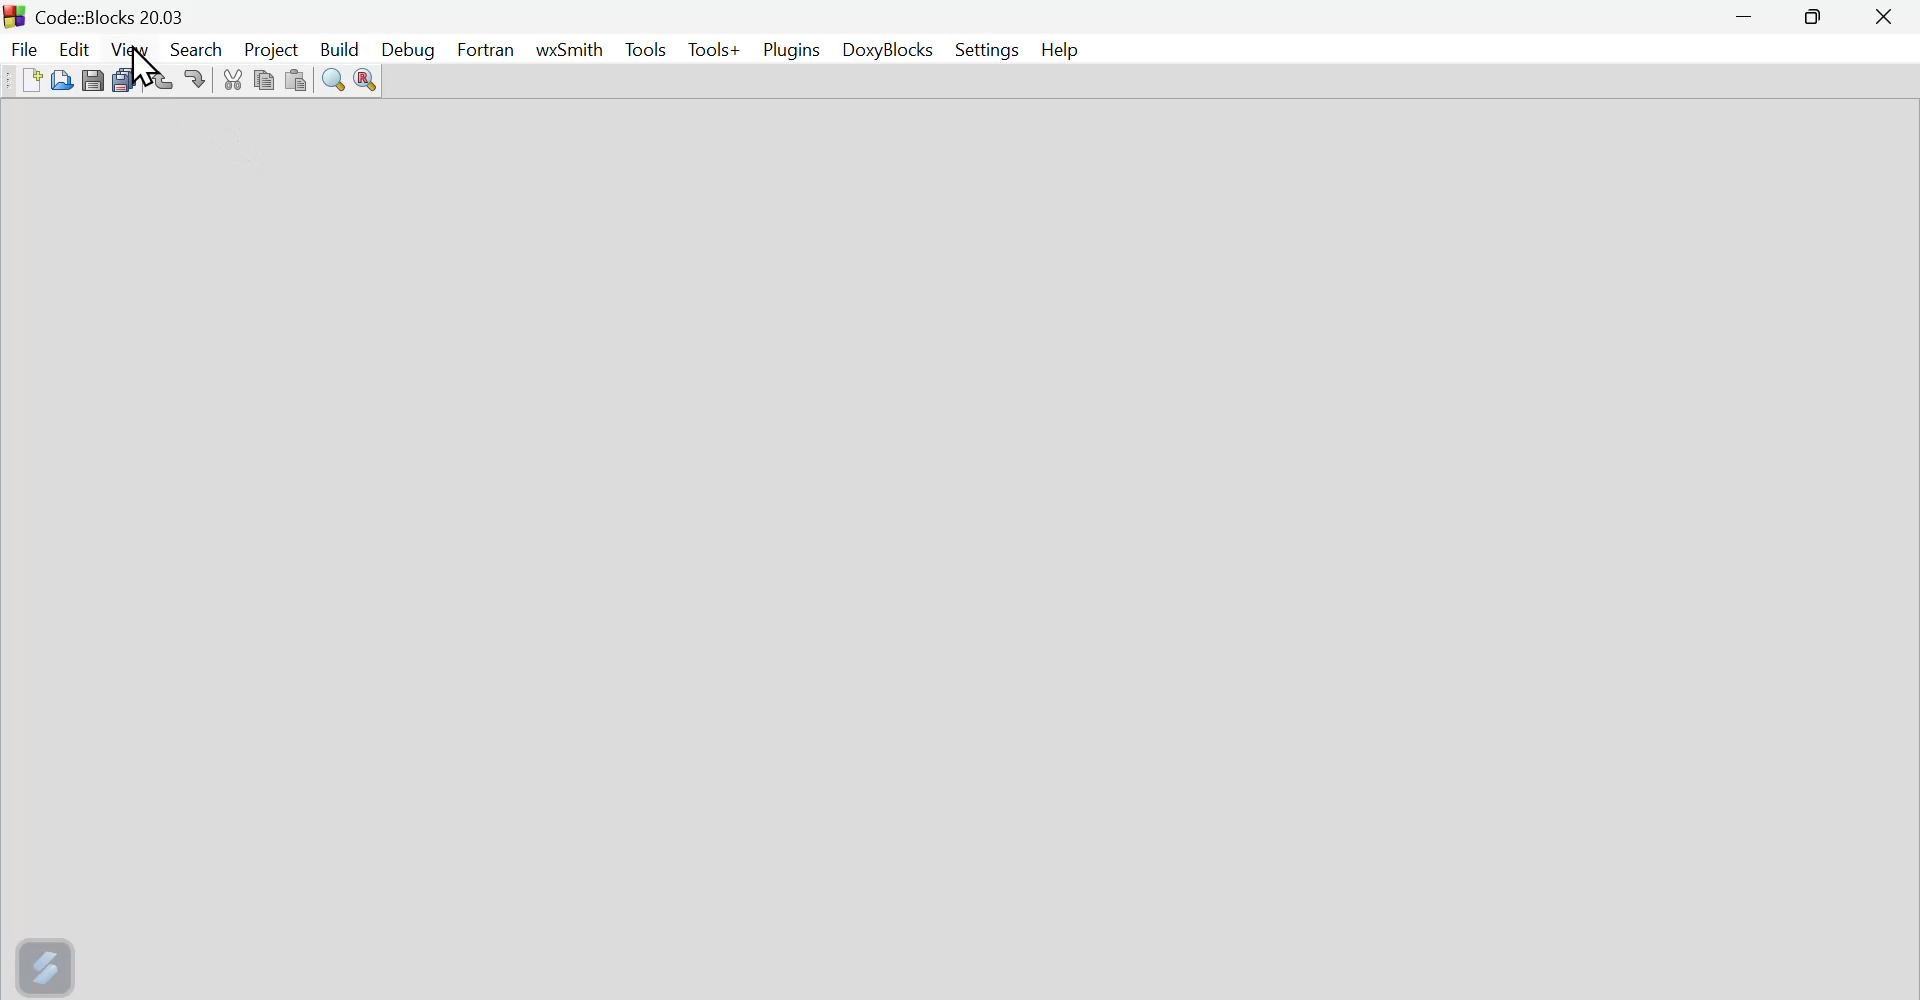  Describe the element at coordinates (335, 81) in the screenshot. I see `` at that location.